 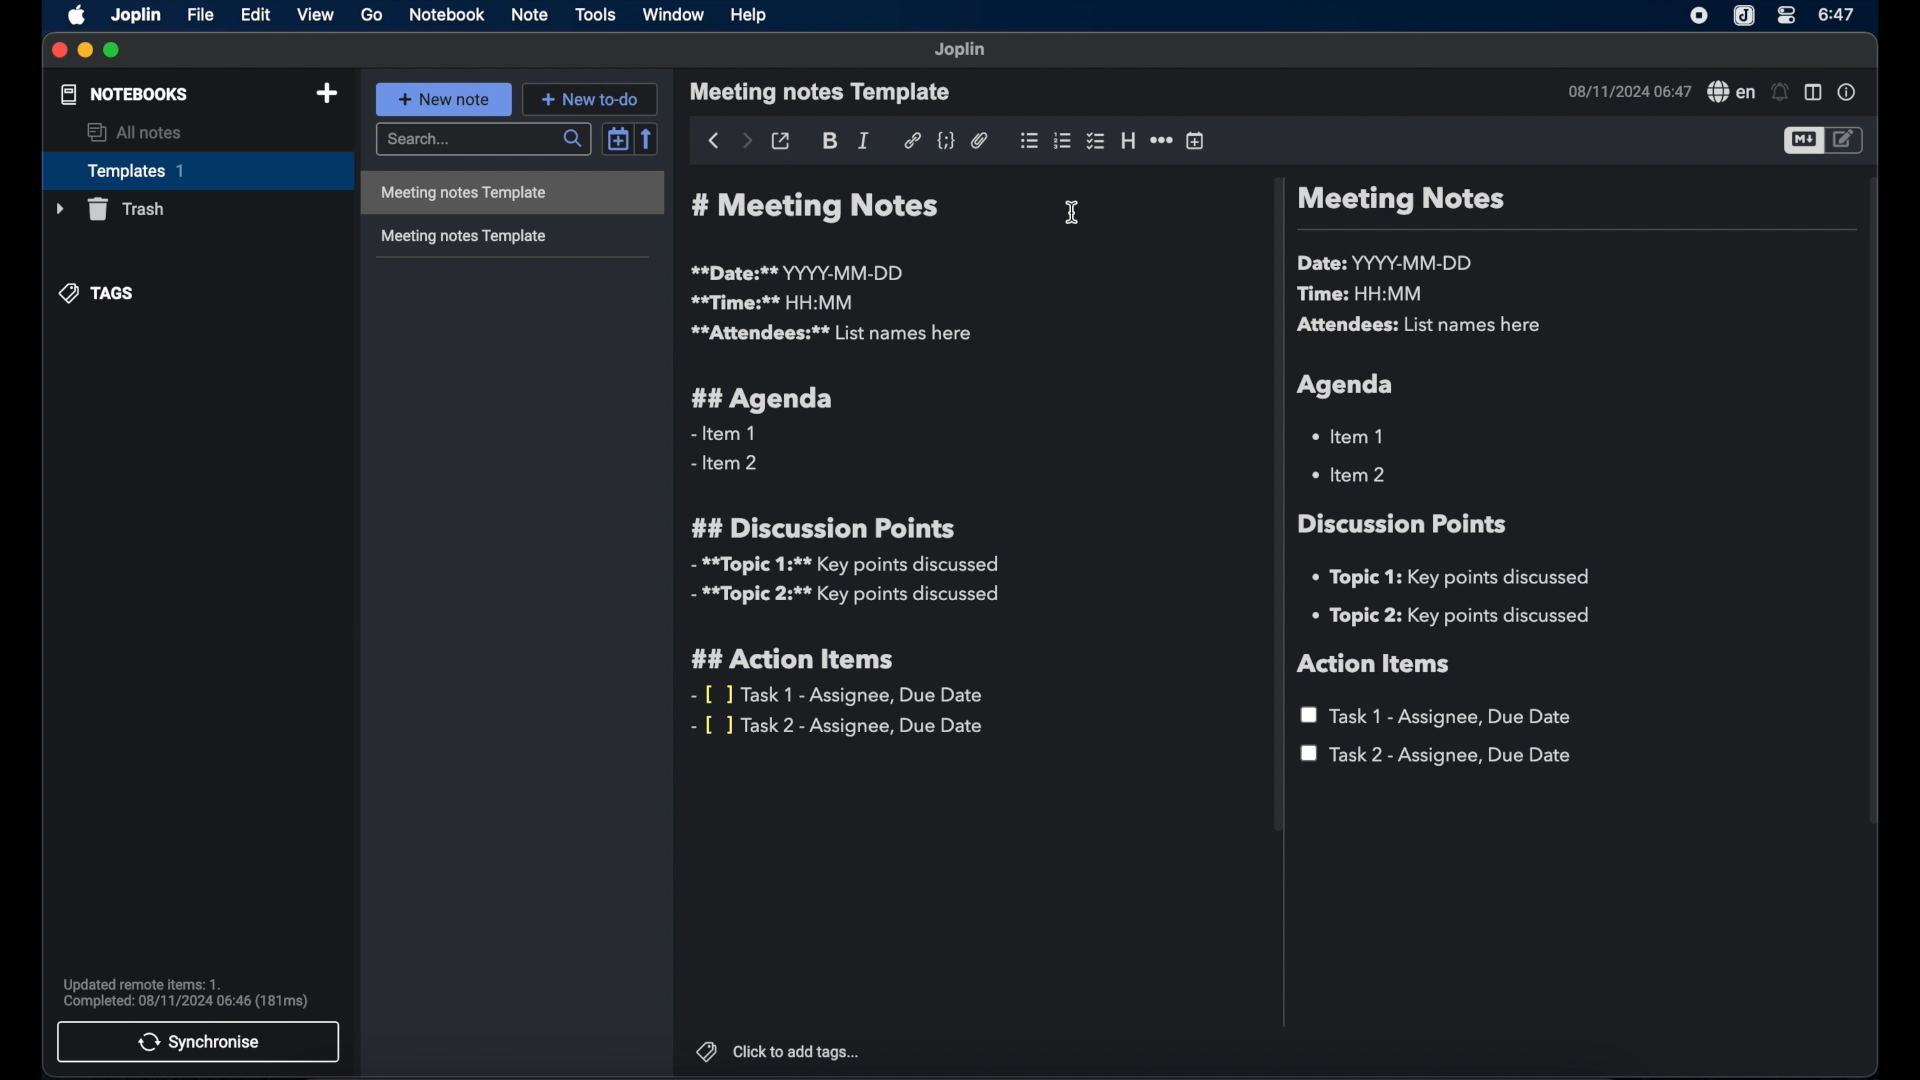 What do you see at coordinates (59, 52) in the screenshot?
I see `close` at bounding box center [59, 52].